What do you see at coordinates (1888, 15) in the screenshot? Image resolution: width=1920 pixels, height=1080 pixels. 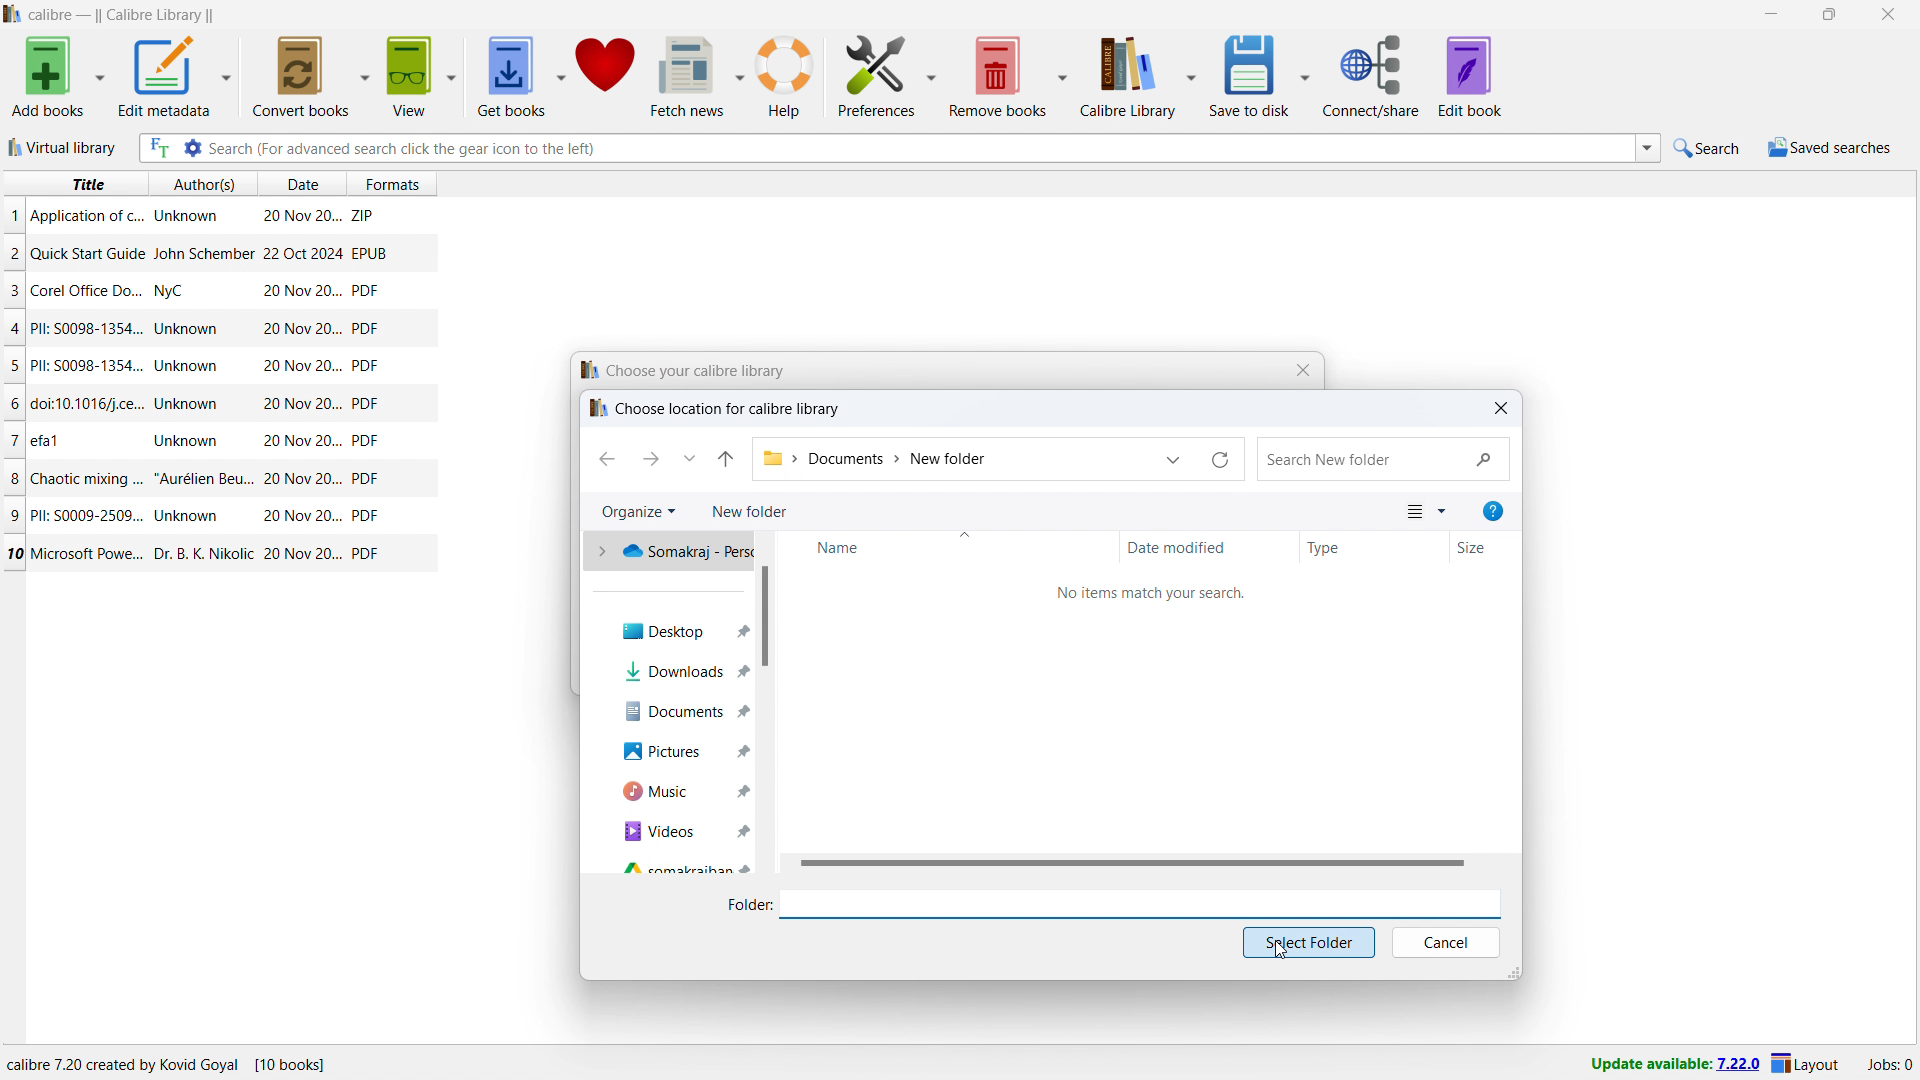 I see `close` at bounding box center [1888, 15].